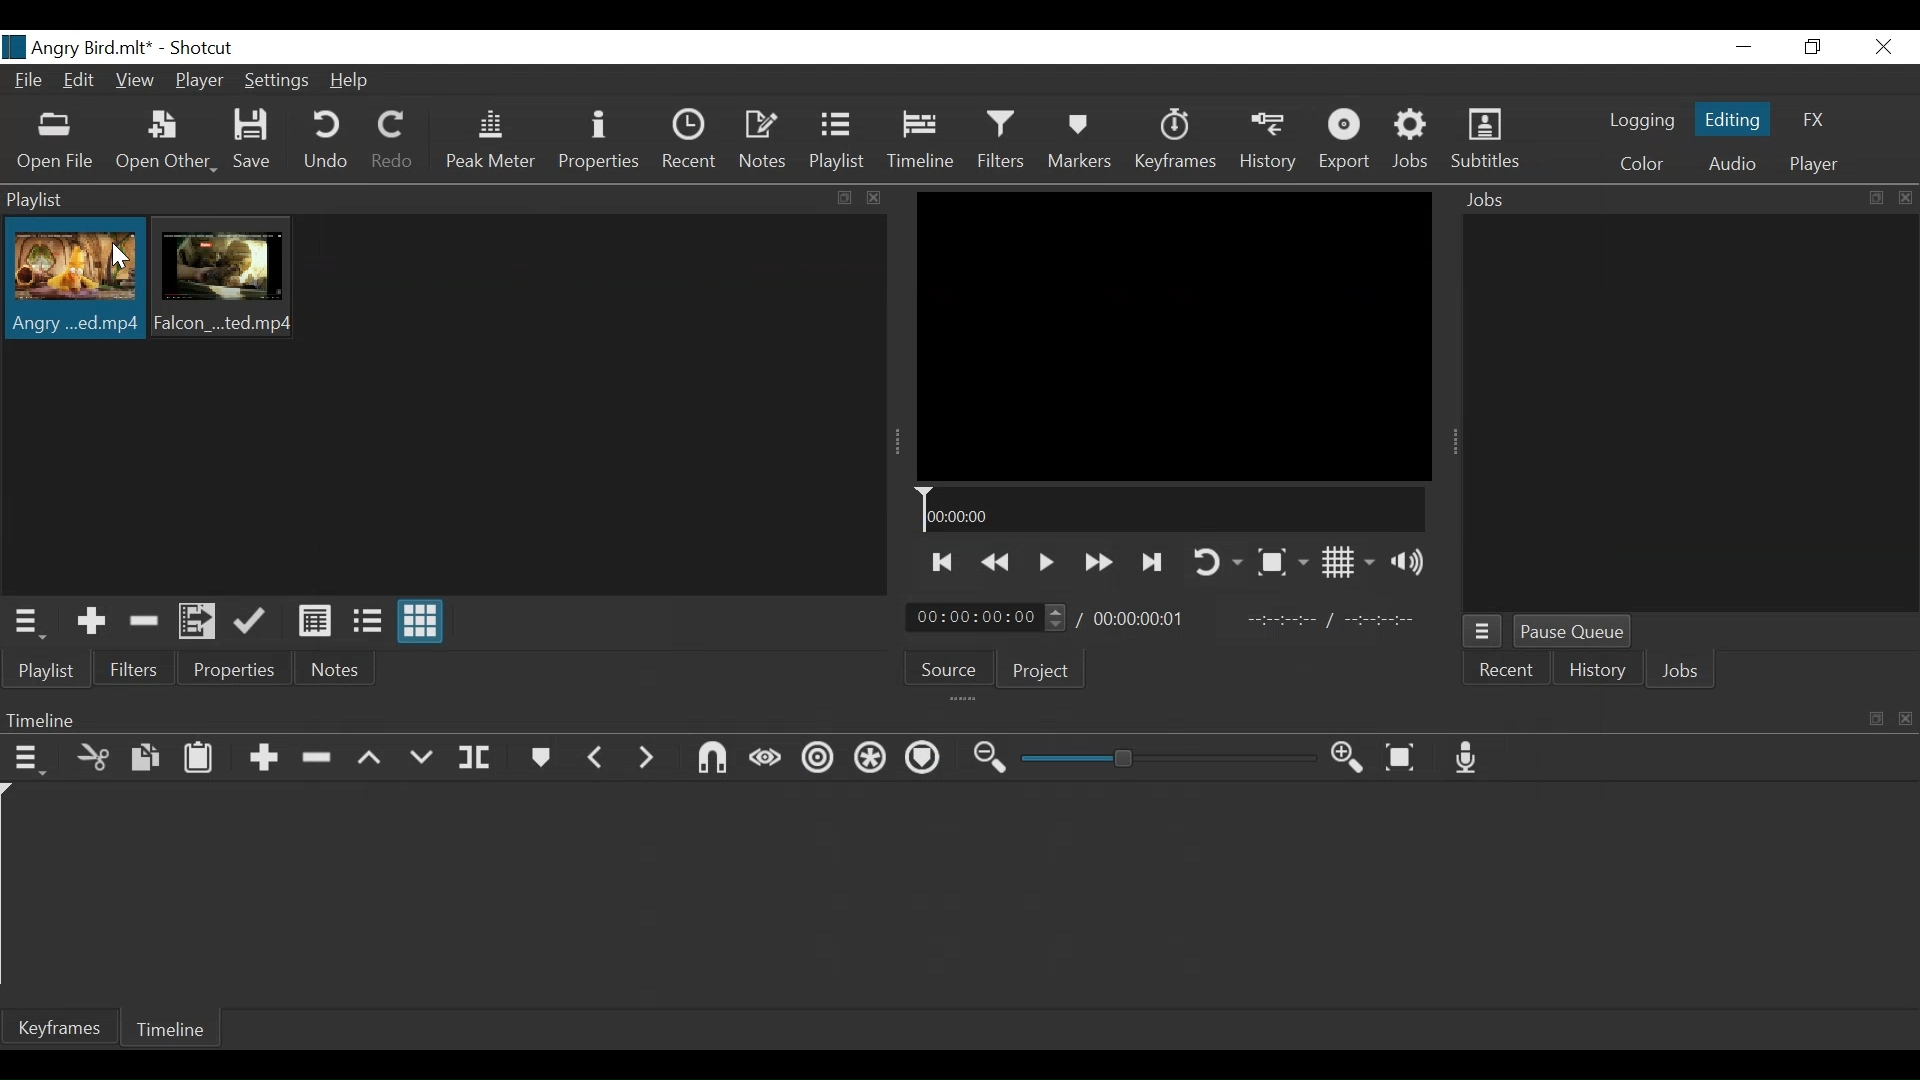  What do you see at coordinates (1595, 669) in the screenshot?
I see `History` at bounding box center [1595, 669].